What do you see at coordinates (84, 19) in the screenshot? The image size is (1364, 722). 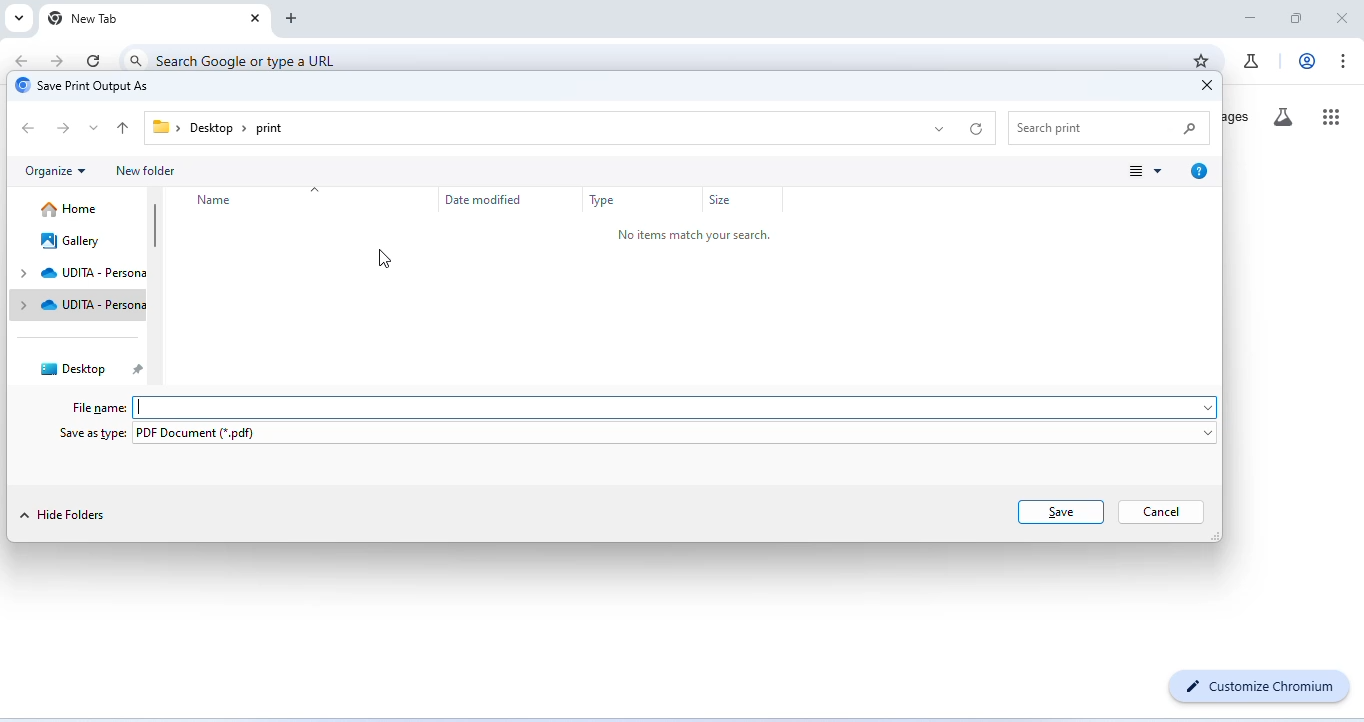 I see `new tab` at bounding box center [84, 19].